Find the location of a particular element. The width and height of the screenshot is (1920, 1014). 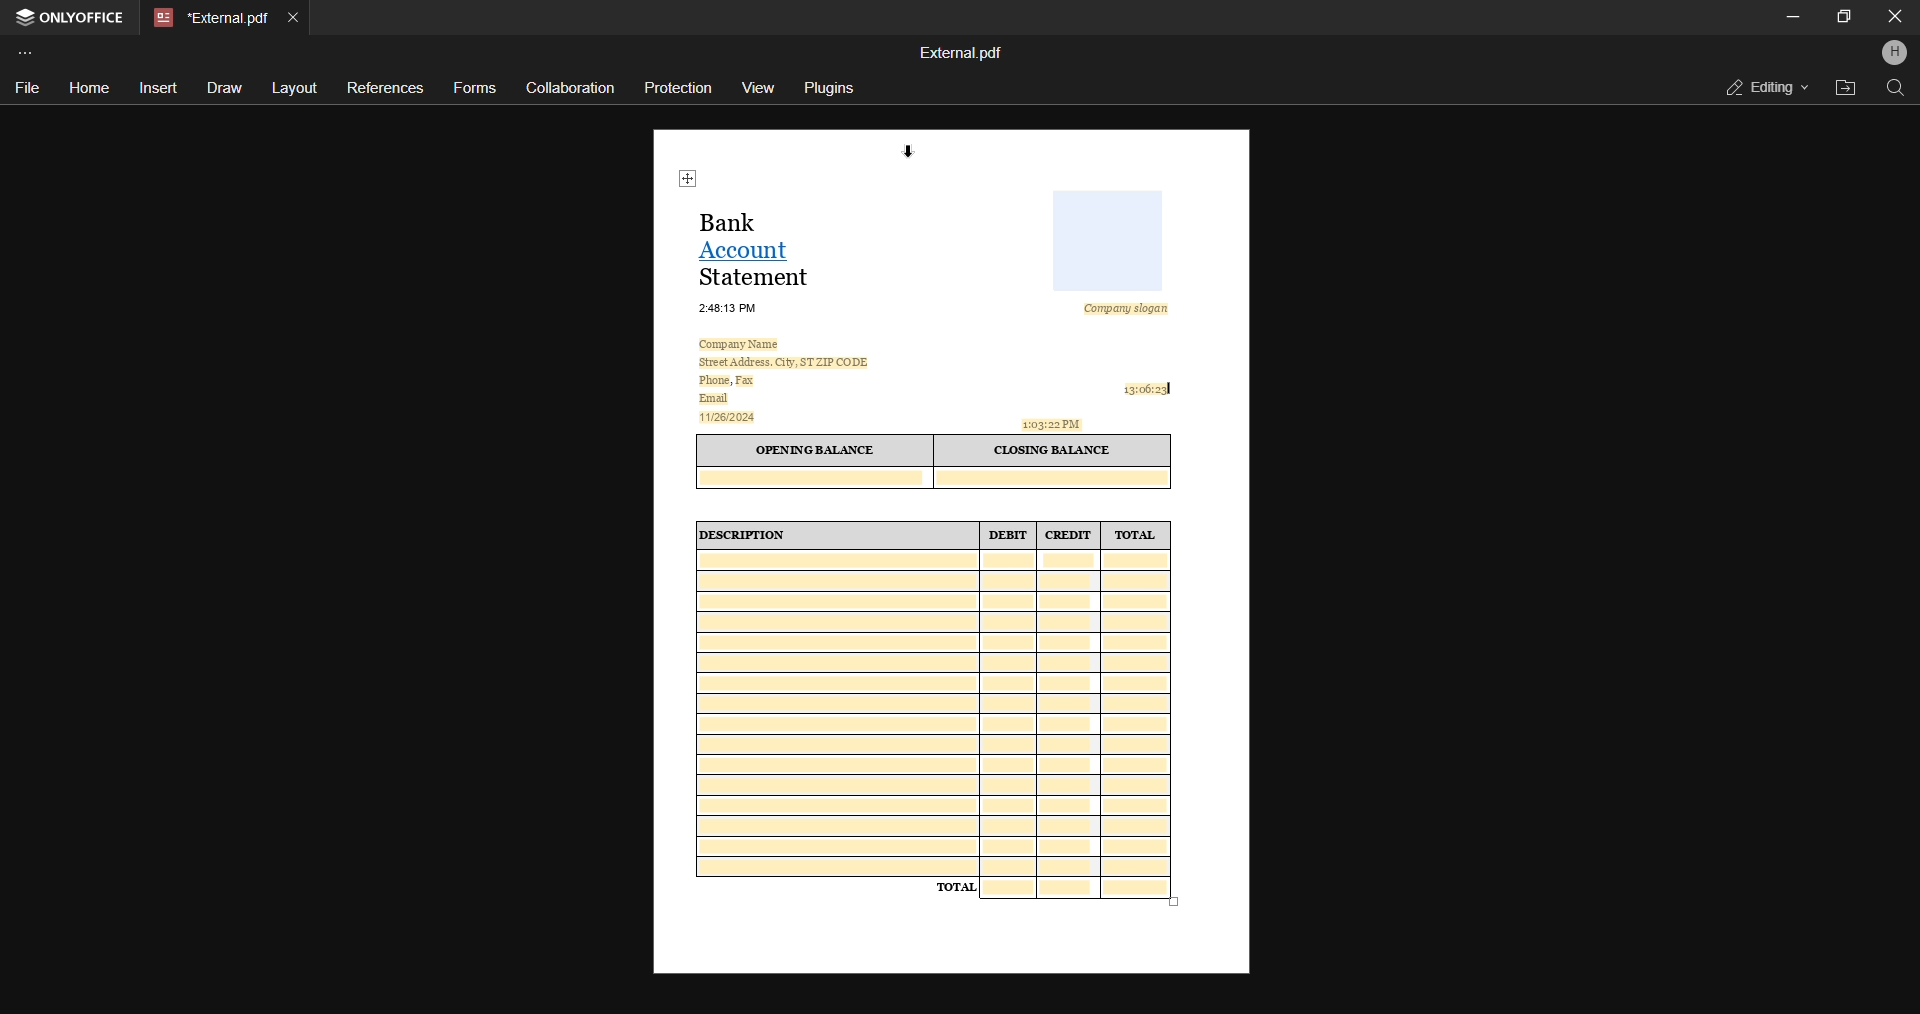

External.pdf(file name) is located at coordinates (963, 53).